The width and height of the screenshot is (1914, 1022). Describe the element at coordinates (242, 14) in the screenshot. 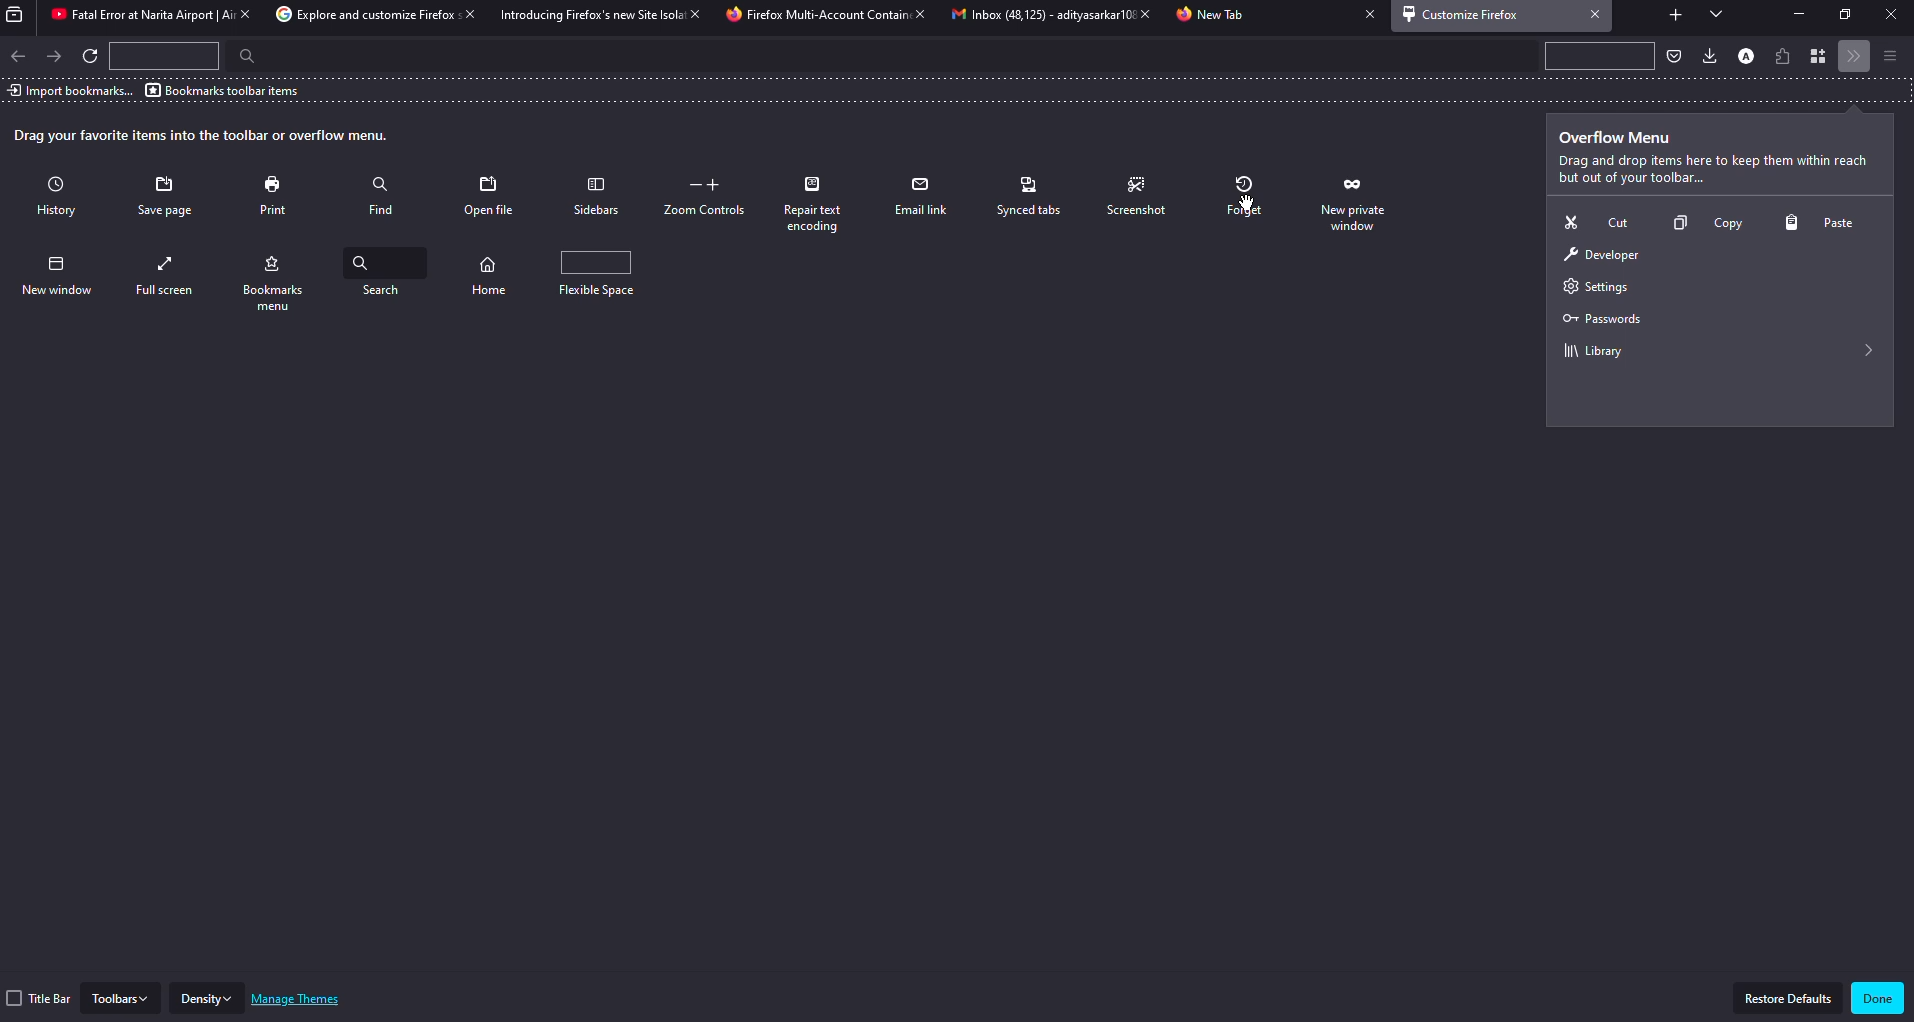

I see `close` at that location.